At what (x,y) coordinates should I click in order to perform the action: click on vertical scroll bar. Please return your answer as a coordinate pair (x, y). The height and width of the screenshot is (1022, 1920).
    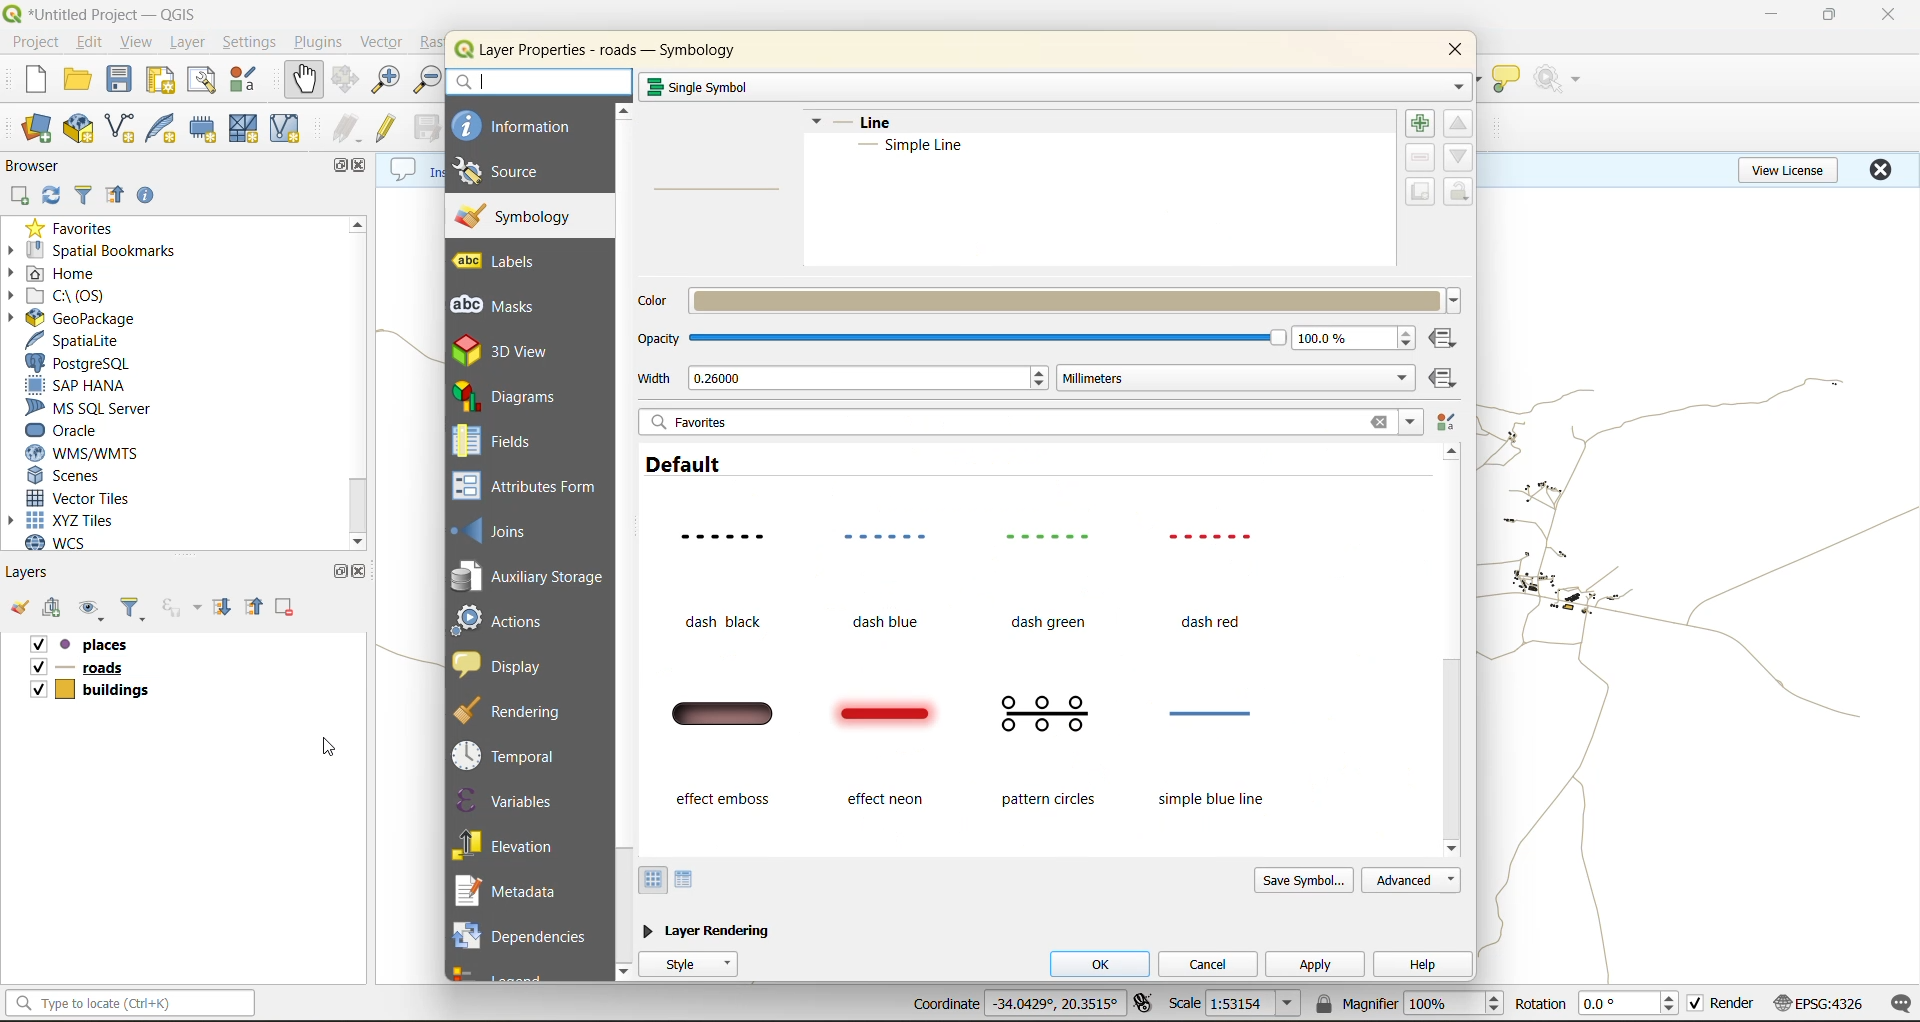
    Looking at the image, I should click on (1453, 747).